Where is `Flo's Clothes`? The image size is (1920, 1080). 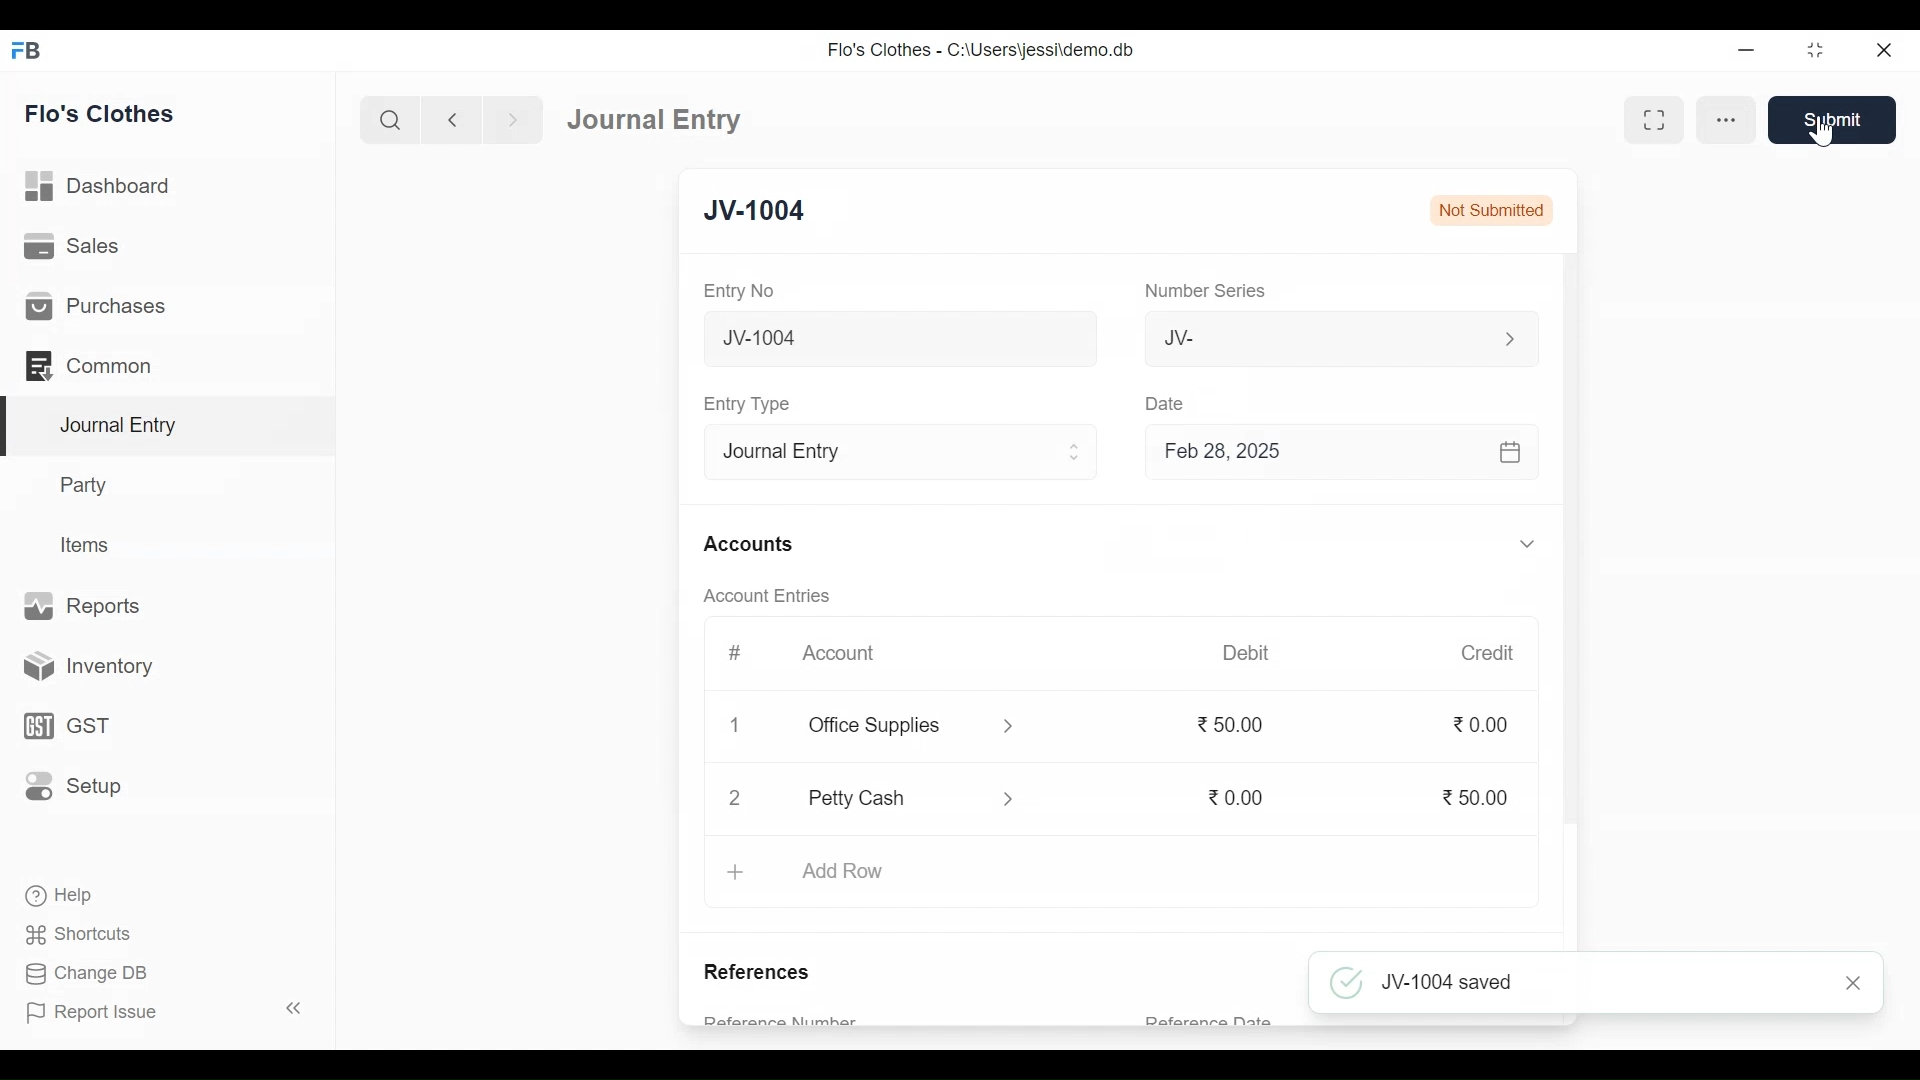
Flo's Clothes is located at coordinates (100, 113).